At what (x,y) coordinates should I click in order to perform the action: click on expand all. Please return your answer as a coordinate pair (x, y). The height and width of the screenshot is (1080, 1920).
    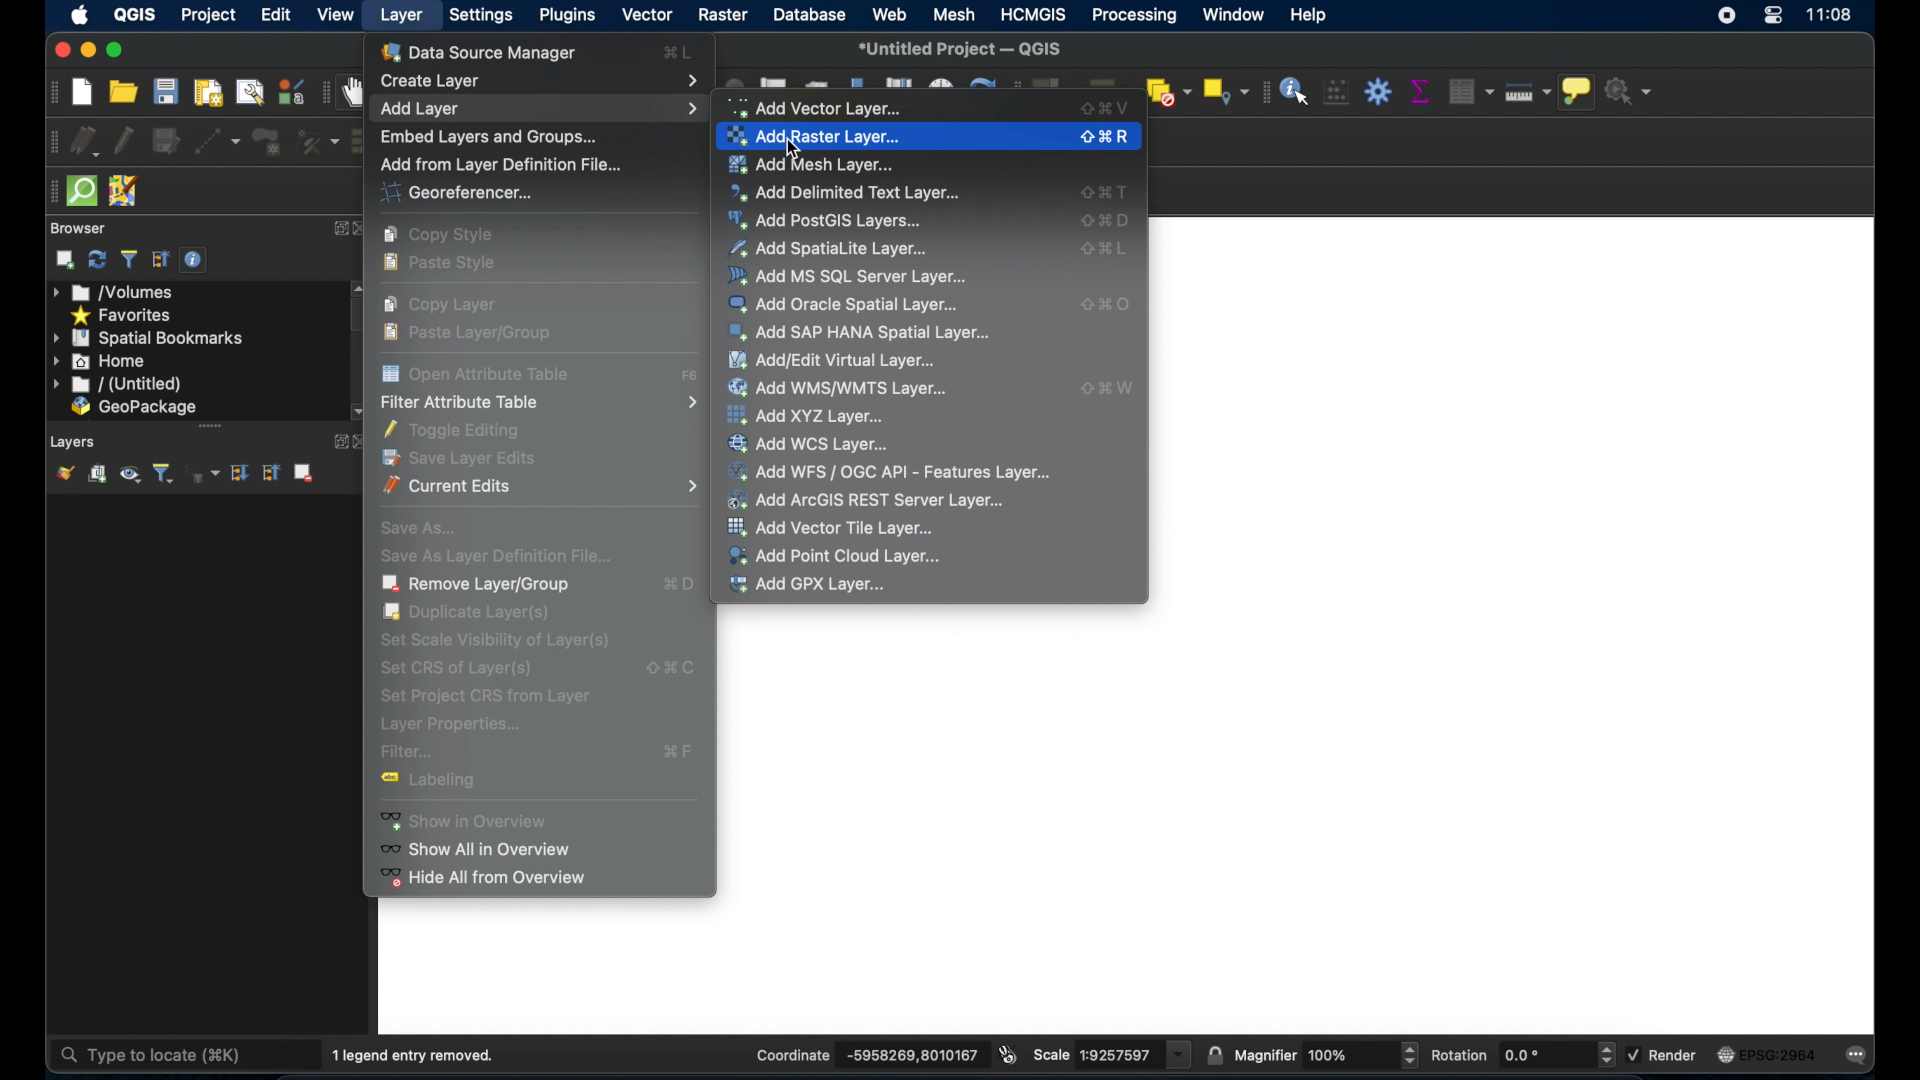
    Looking at the image, I should click on (241, 473).